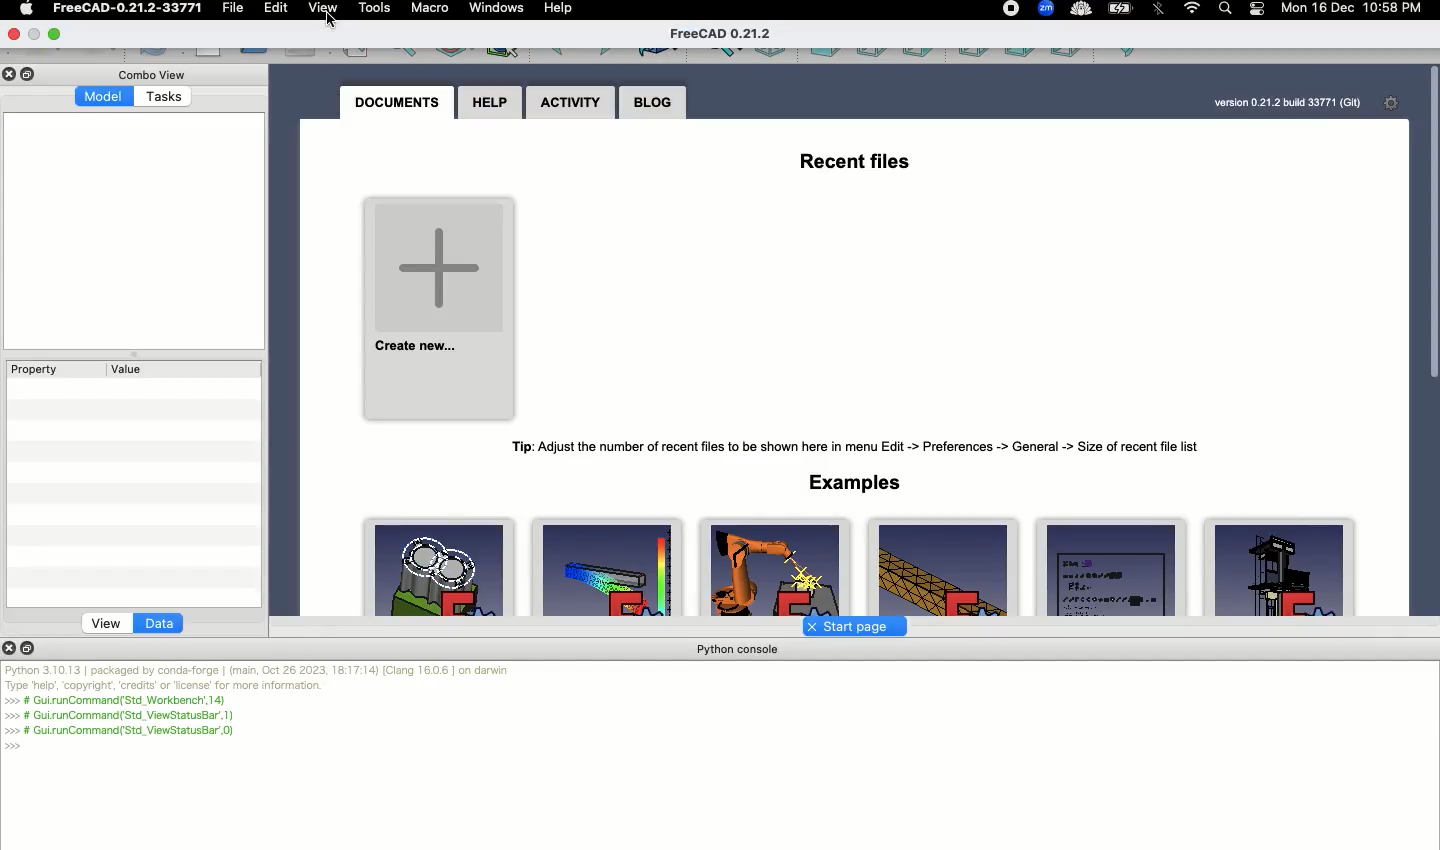 Image resolution: width=1440 pixels, height=850 pixels. I want to click on Close, so click(13, 74).